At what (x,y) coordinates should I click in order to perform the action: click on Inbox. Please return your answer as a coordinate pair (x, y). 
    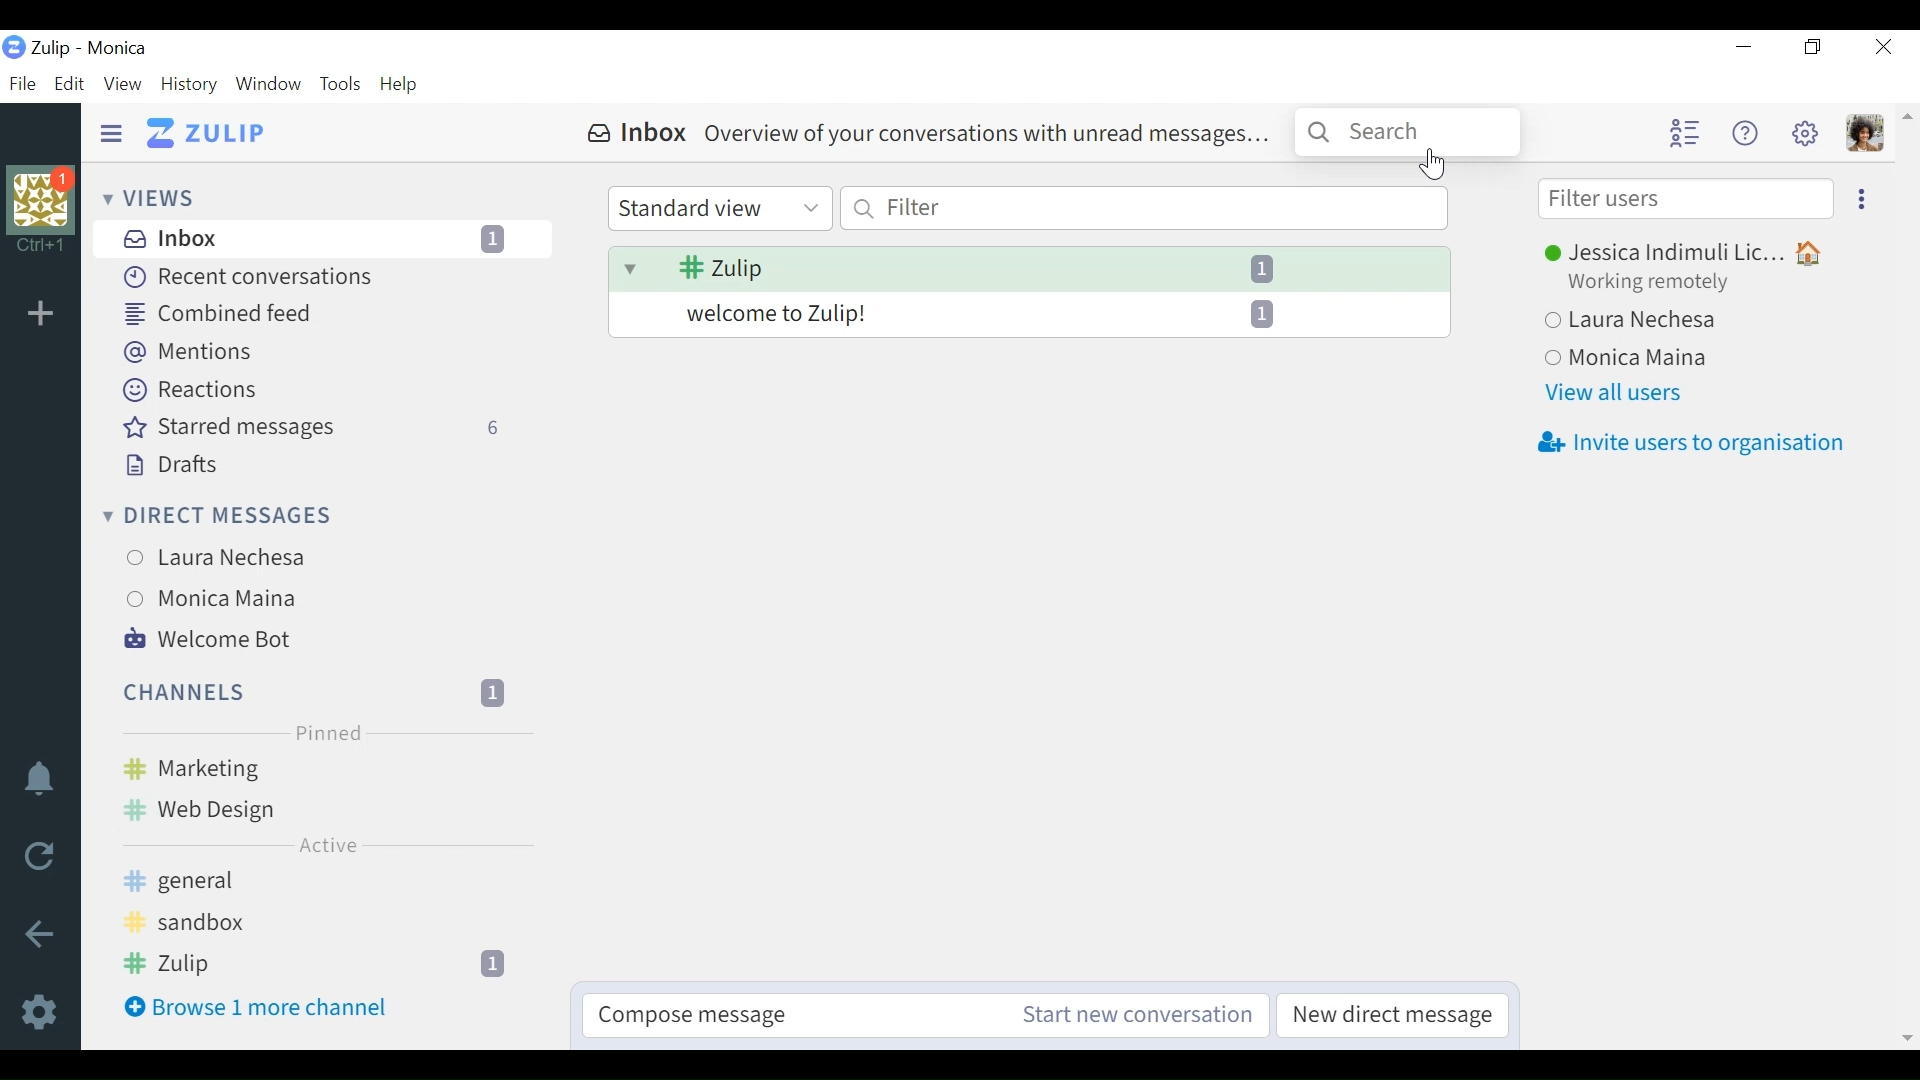
    Looking at the image, I should click on (328, 238).